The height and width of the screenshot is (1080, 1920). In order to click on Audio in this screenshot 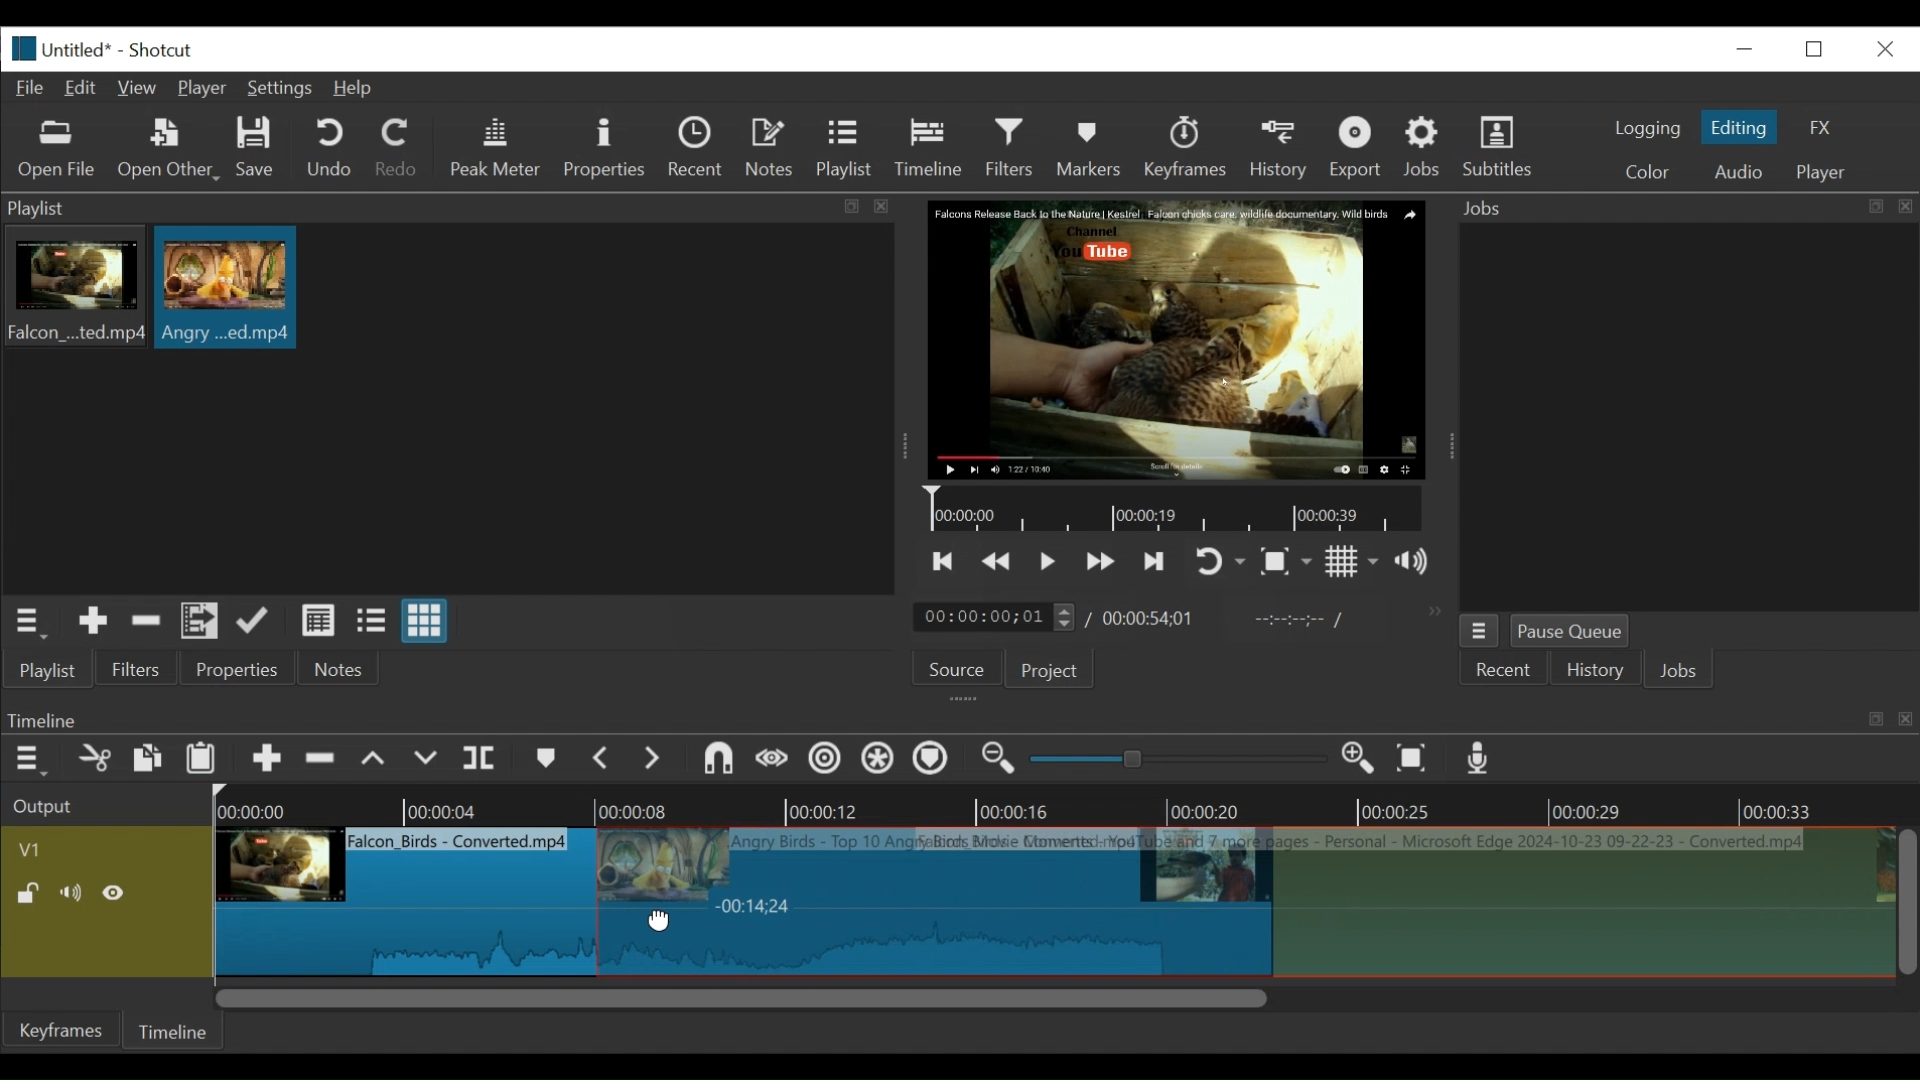, I will do `click(1737, 172)`.